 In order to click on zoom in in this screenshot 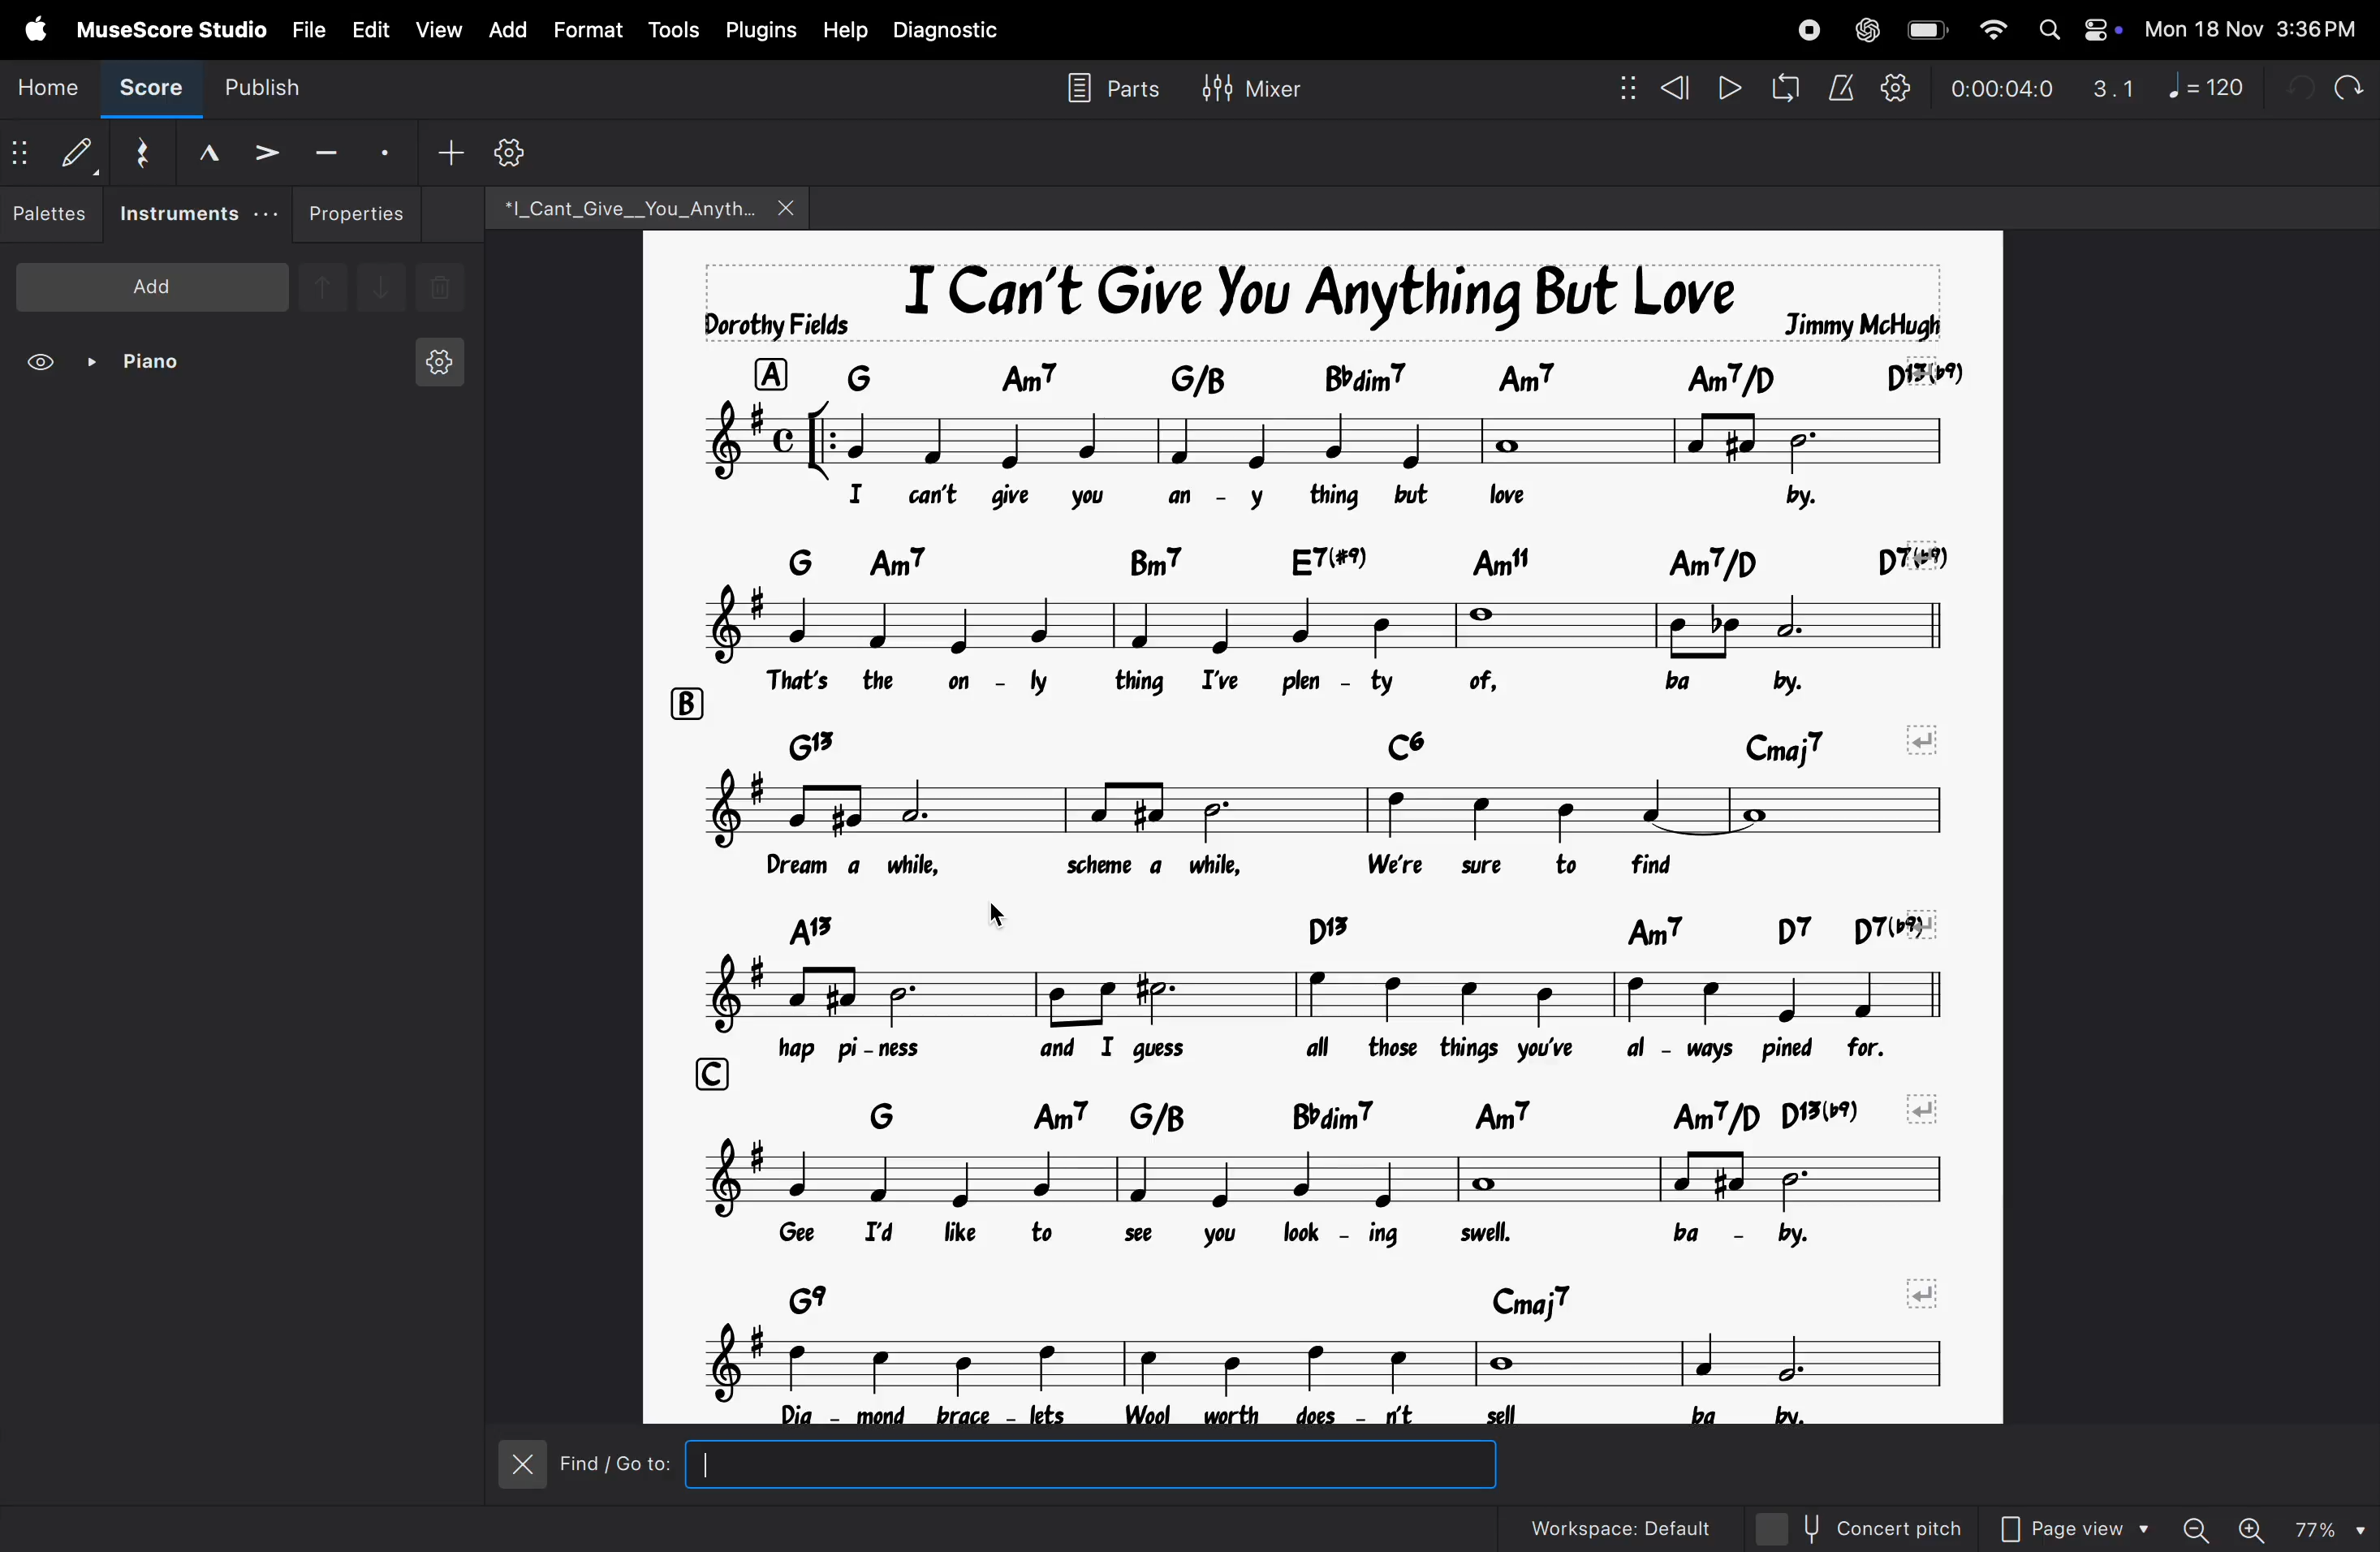, I will do `click(2251, 1527)`.